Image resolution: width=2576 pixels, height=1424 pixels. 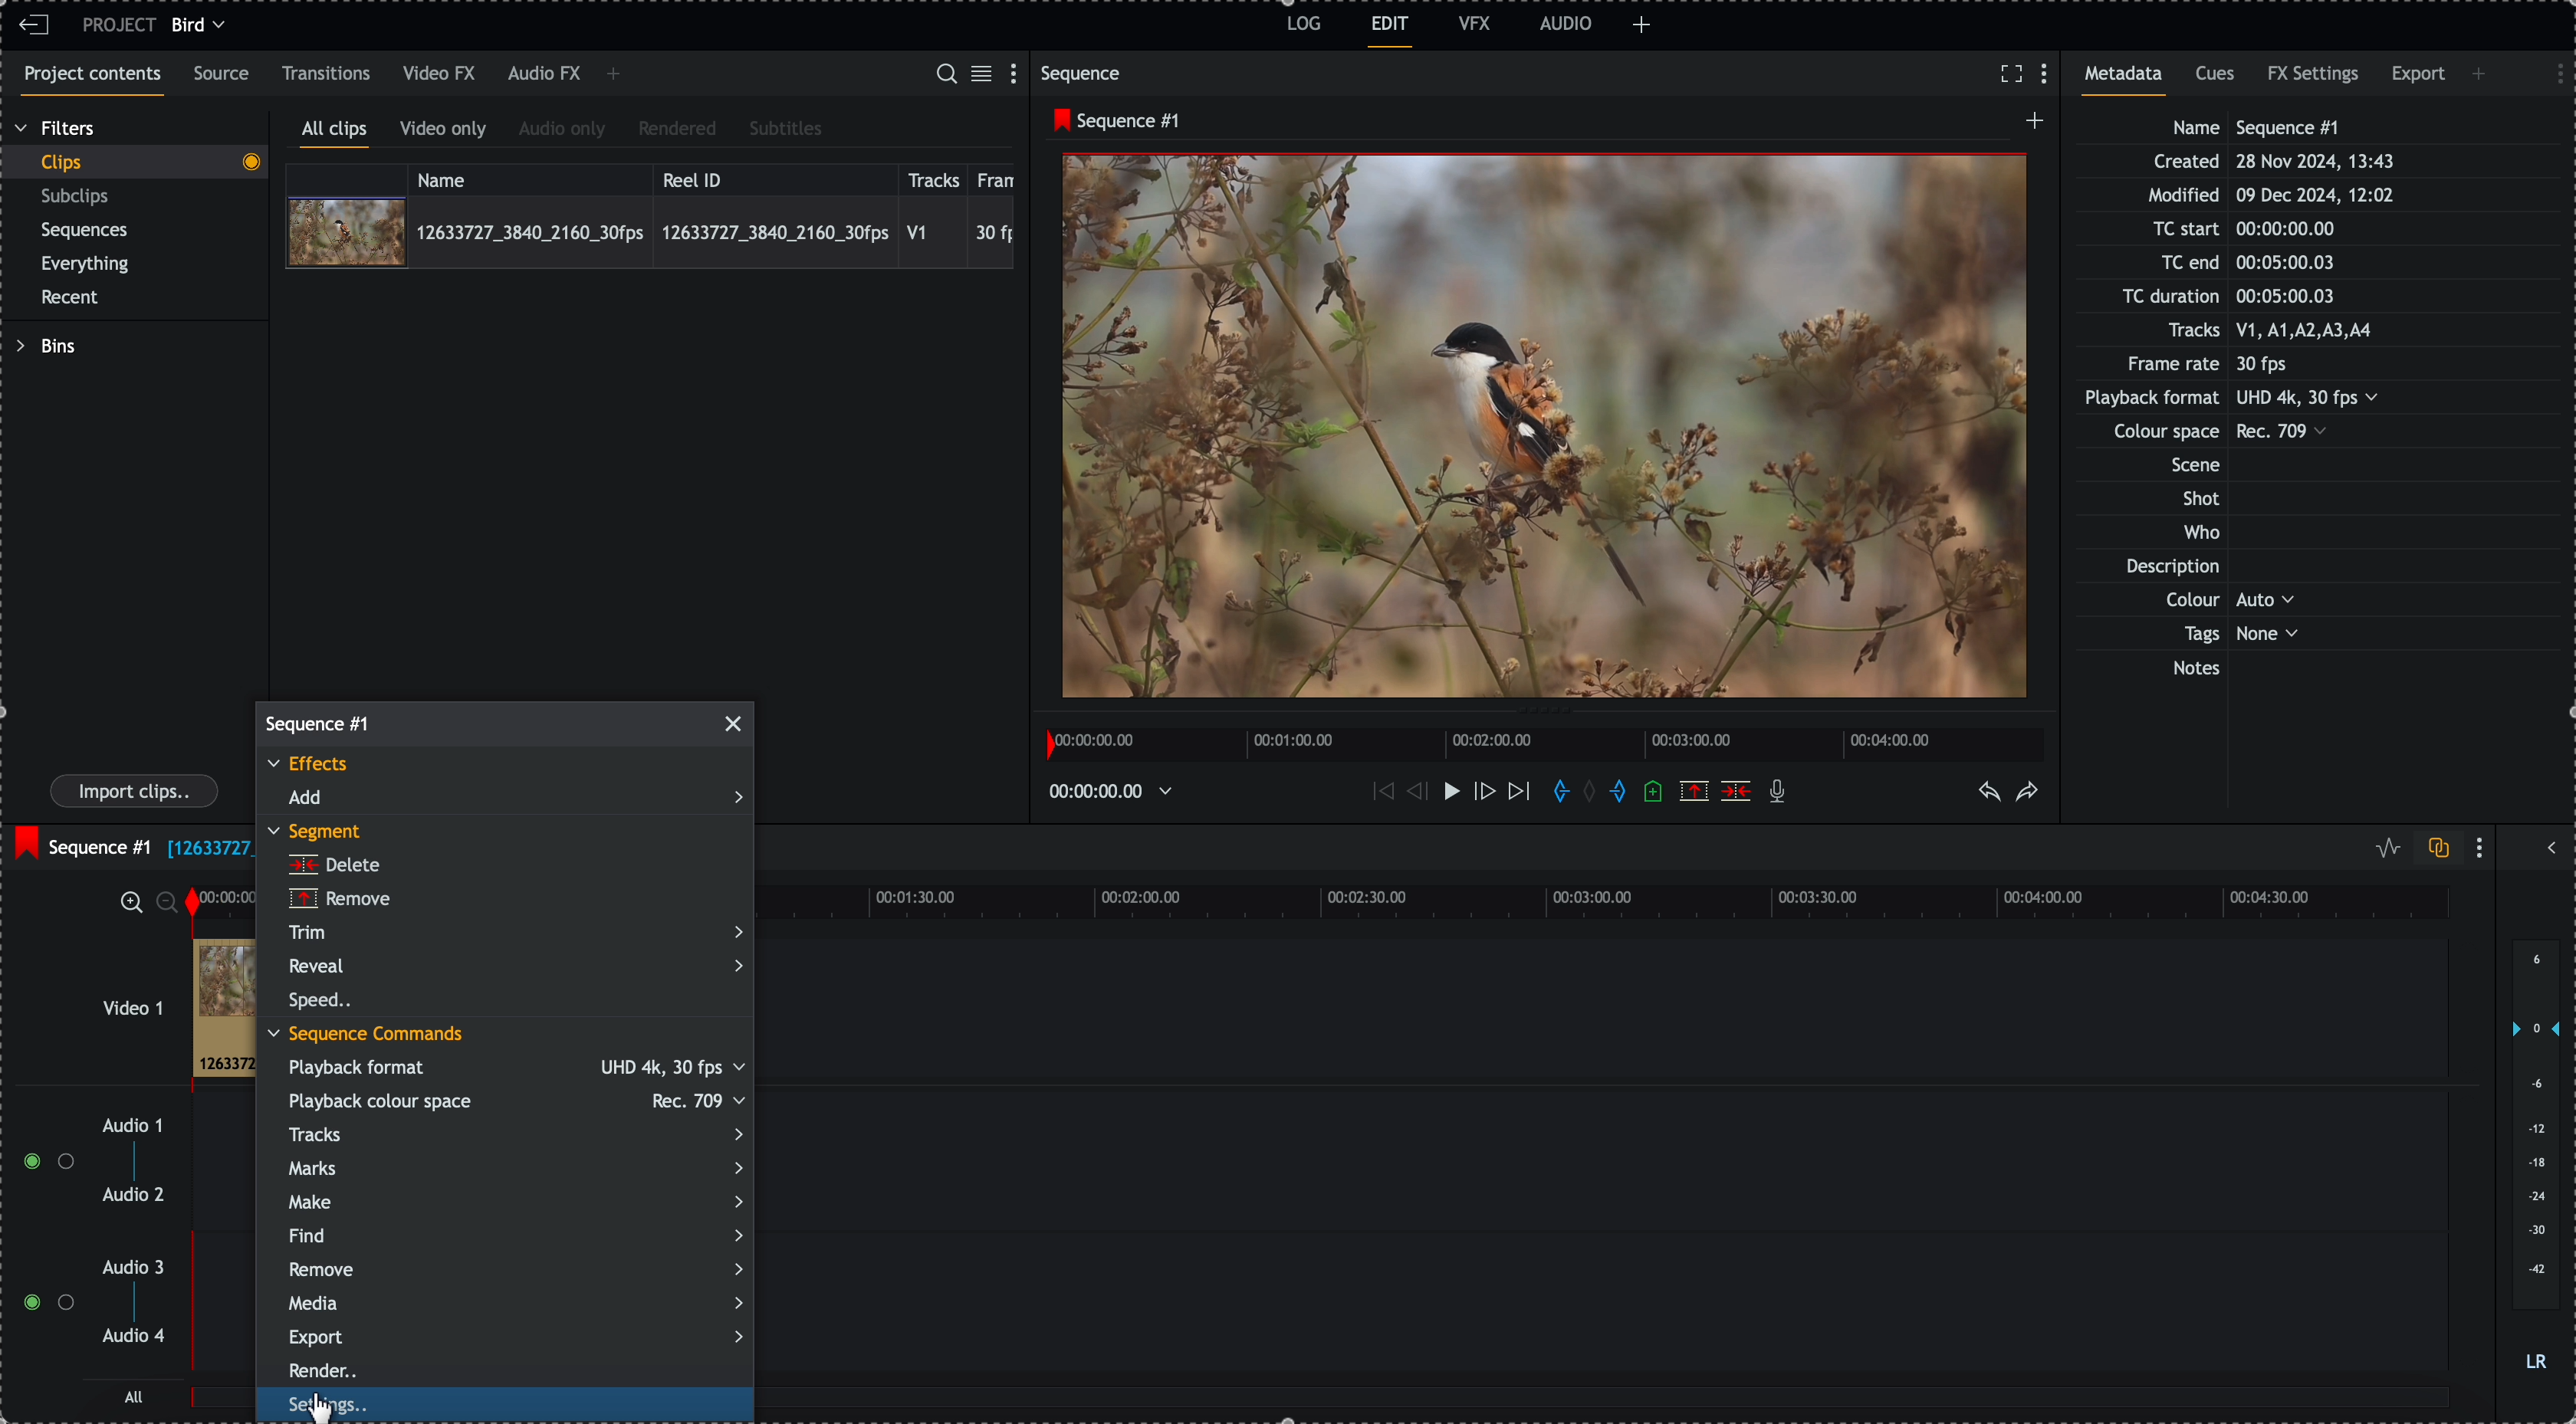 What do you see at coordinates (736, 724) in the screenshot?
I see `close` at bounding box center [736, 724].